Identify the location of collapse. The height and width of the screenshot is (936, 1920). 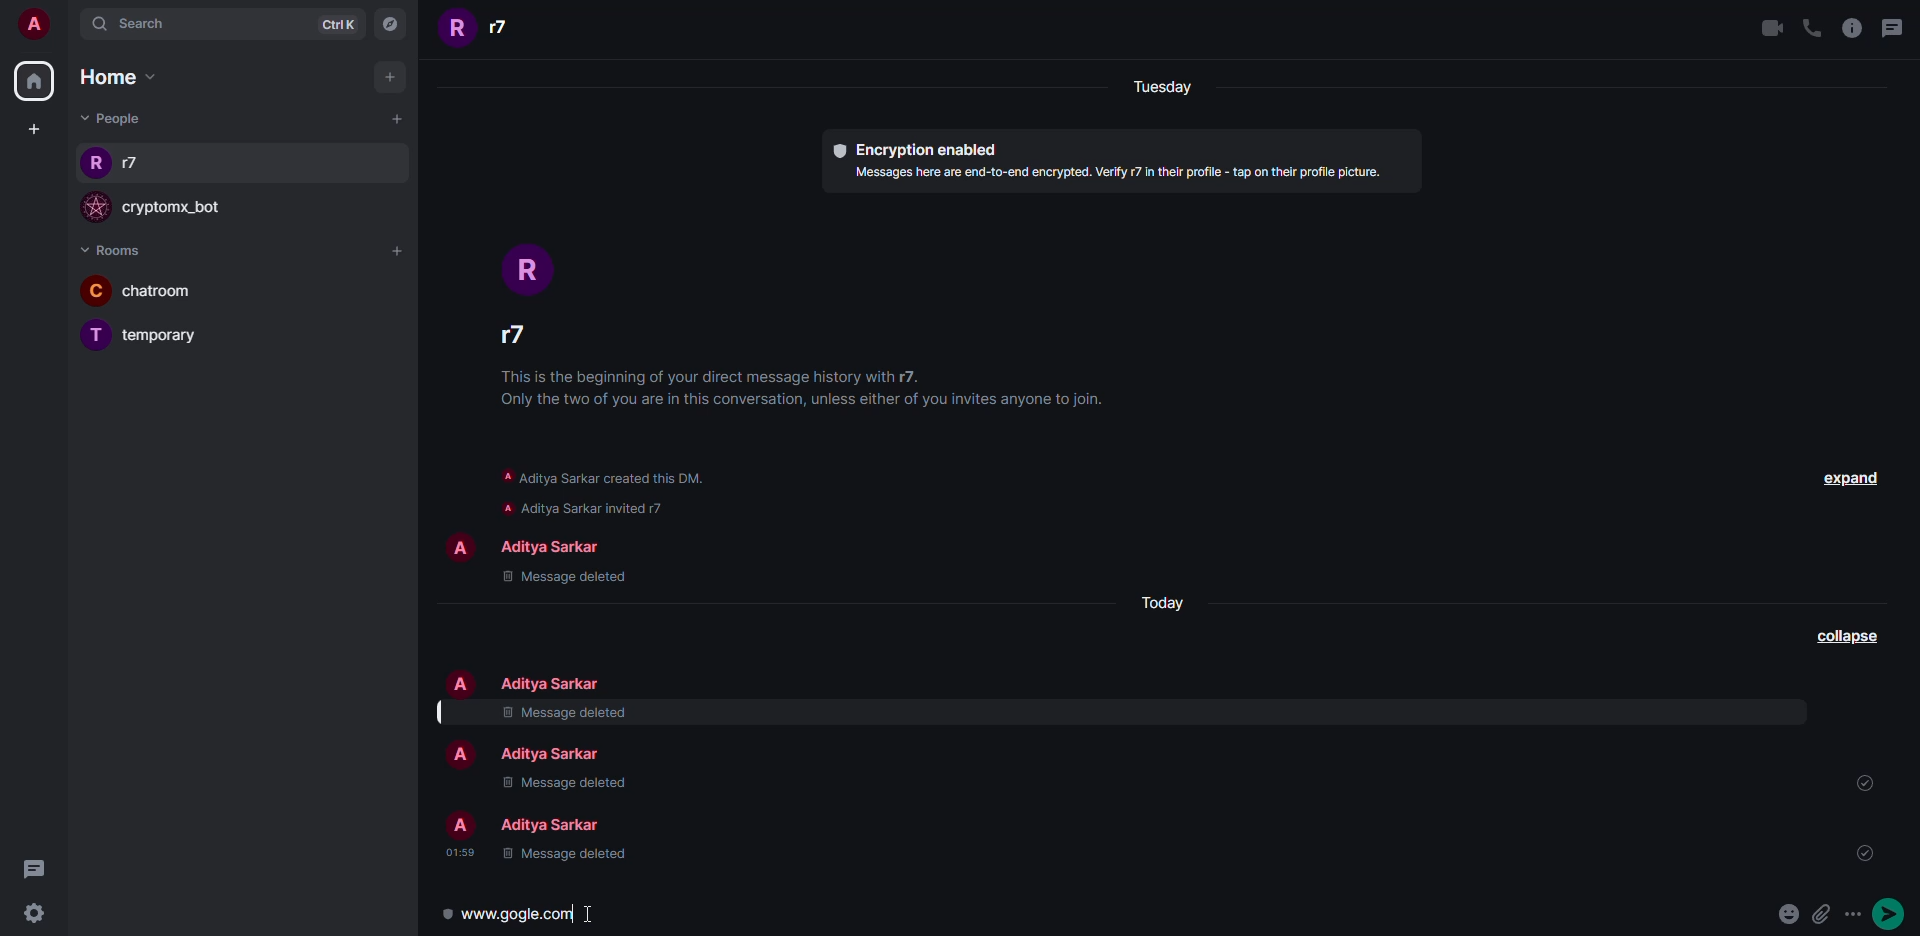
(1842, 636).